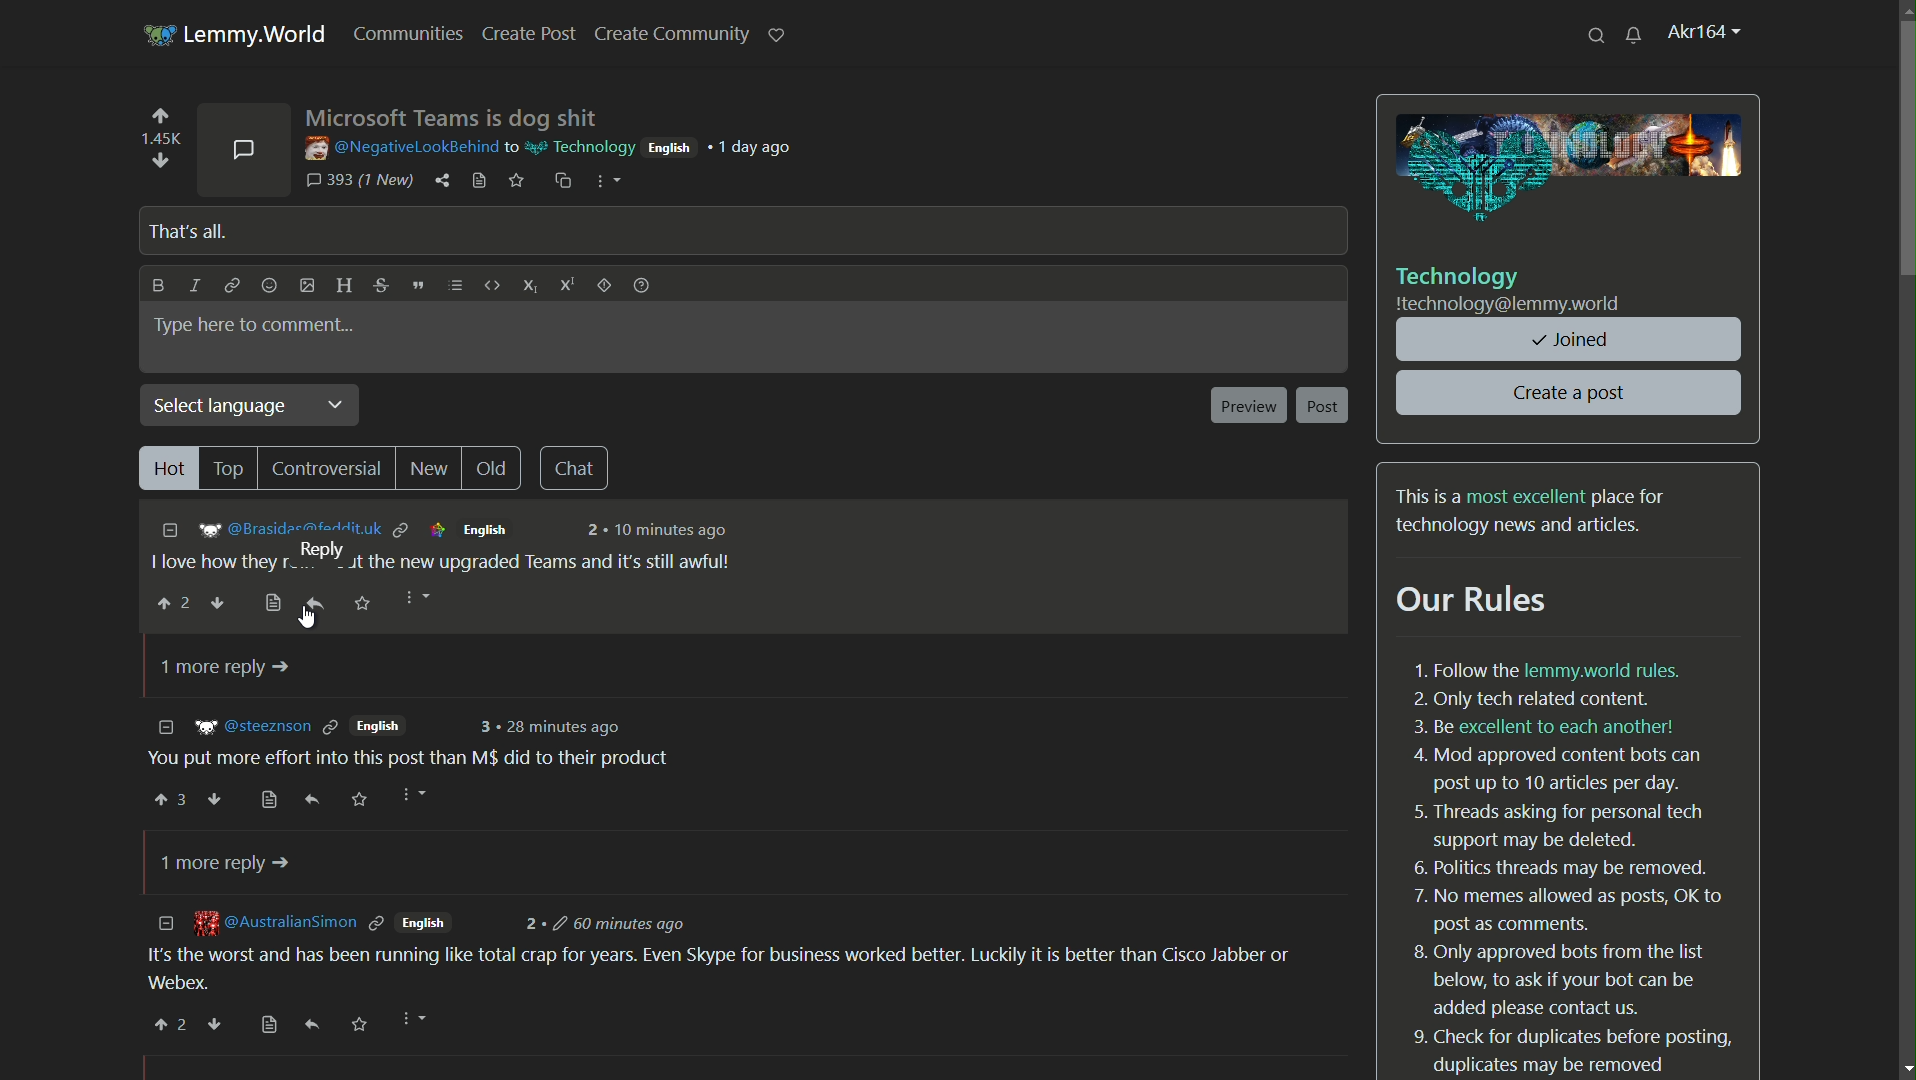  What do you see at coordinates (604, 289) in the screenshot?
I see `spoiler` at bounding box center [604, 289].